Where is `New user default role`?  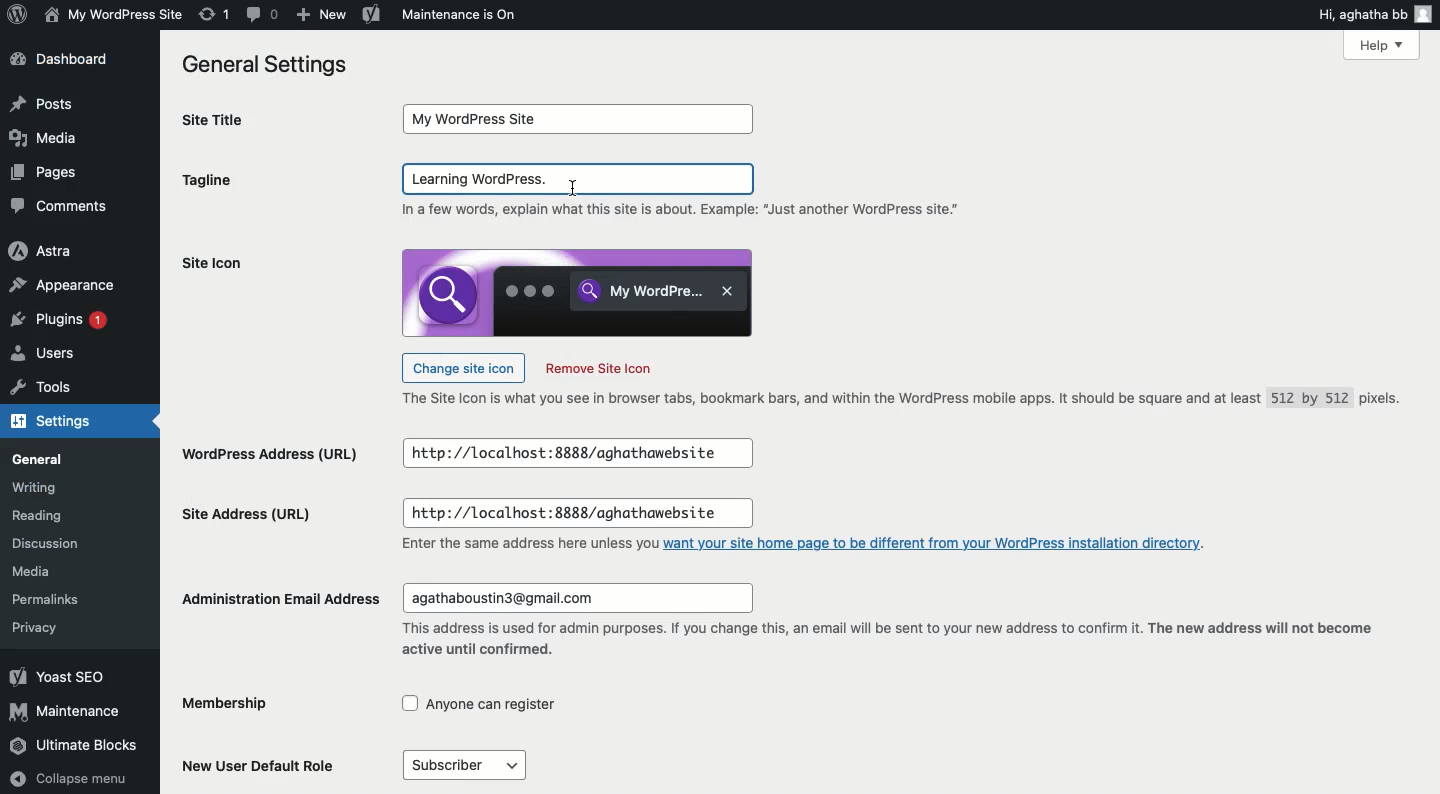 New user default role is located at coordinates (264, 764).